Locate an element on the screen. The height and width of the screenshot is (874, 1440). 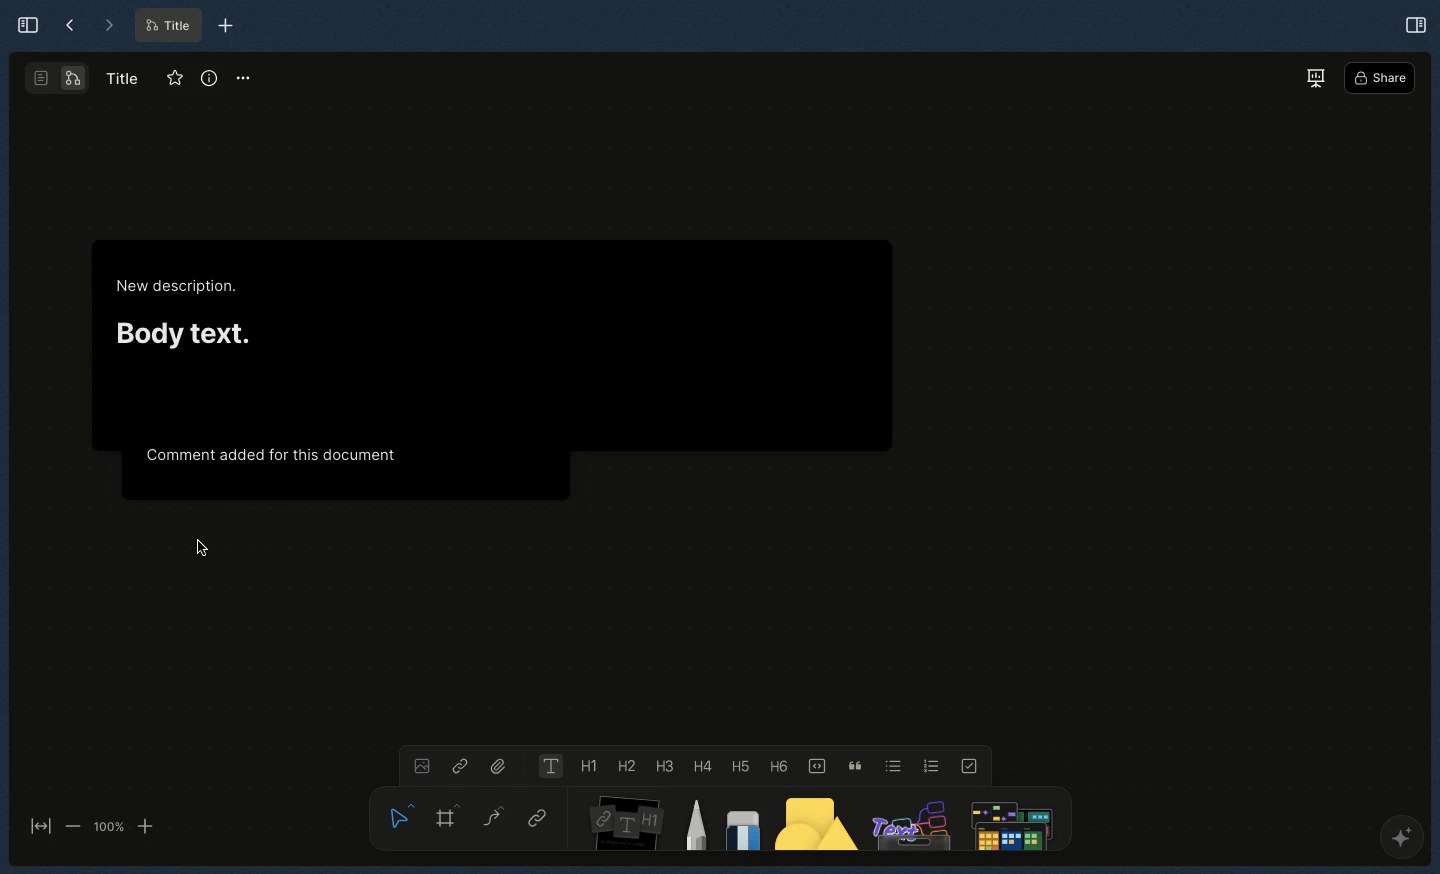
Heading 5 is located at coordinates (737, 765).